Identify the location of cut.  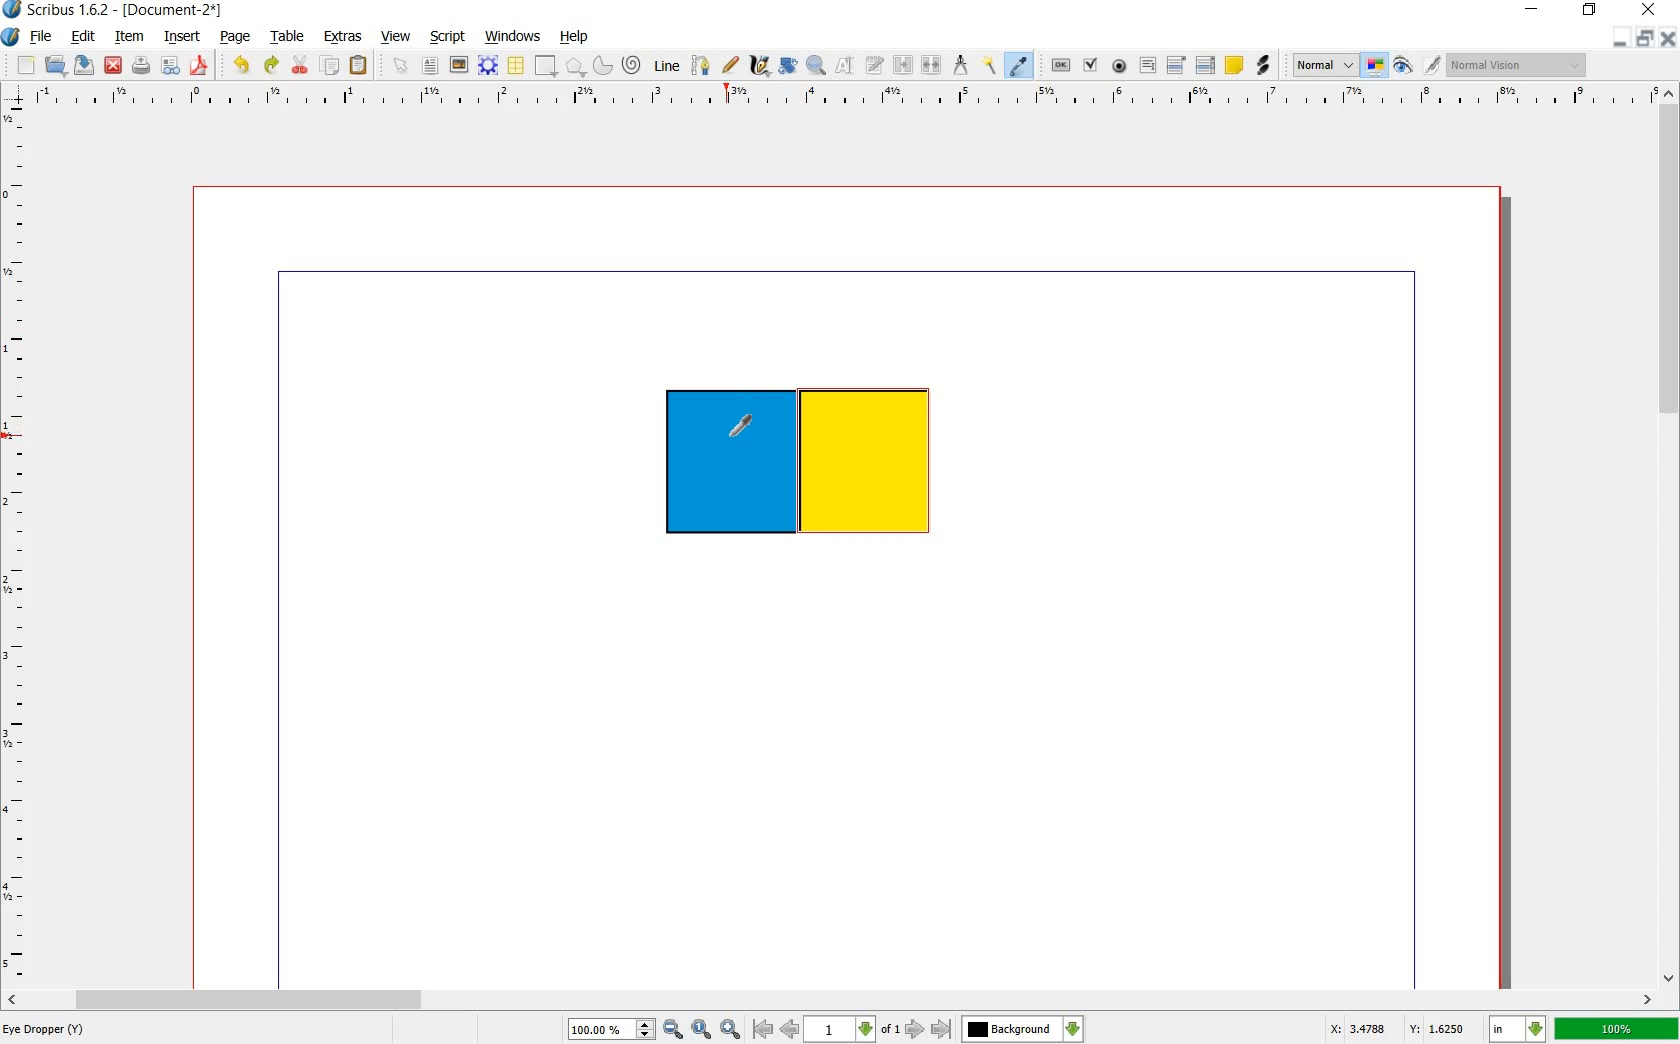
(299, 64).